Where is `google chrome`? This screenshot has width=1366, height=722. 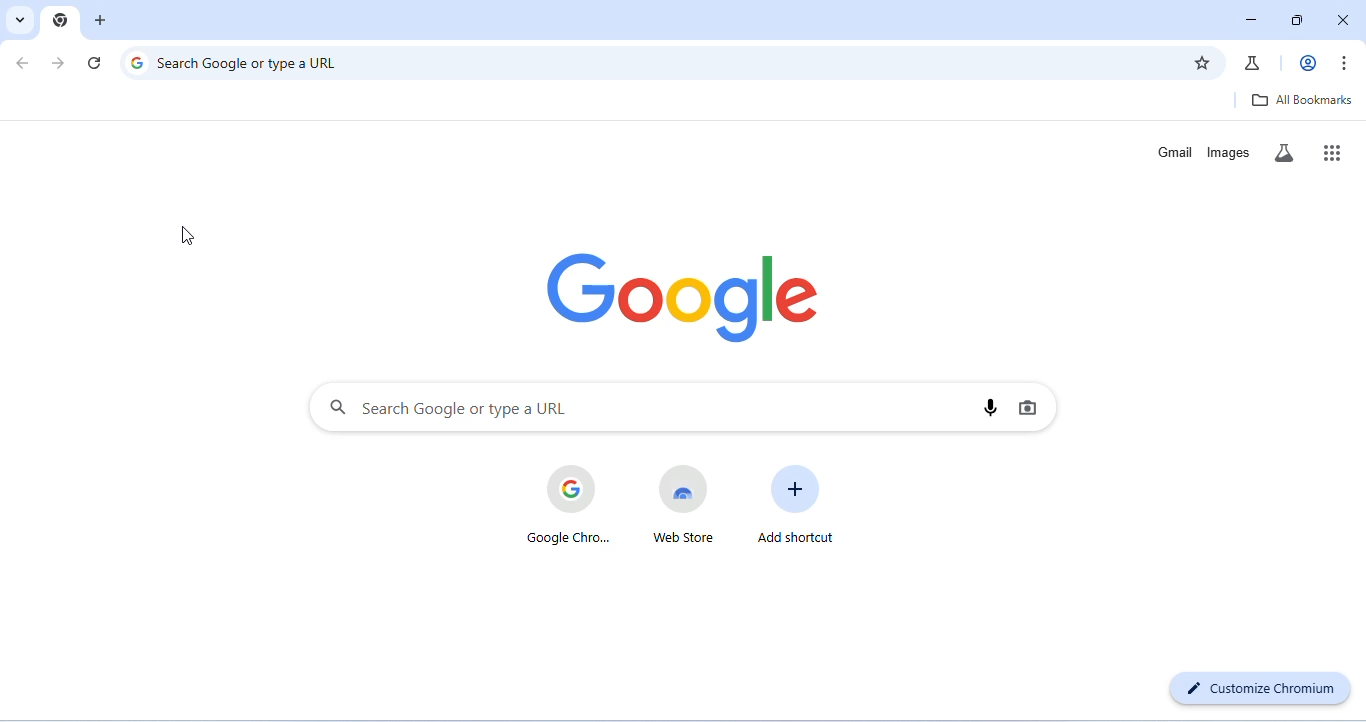 google chrome is located at coordinates (569, 505).